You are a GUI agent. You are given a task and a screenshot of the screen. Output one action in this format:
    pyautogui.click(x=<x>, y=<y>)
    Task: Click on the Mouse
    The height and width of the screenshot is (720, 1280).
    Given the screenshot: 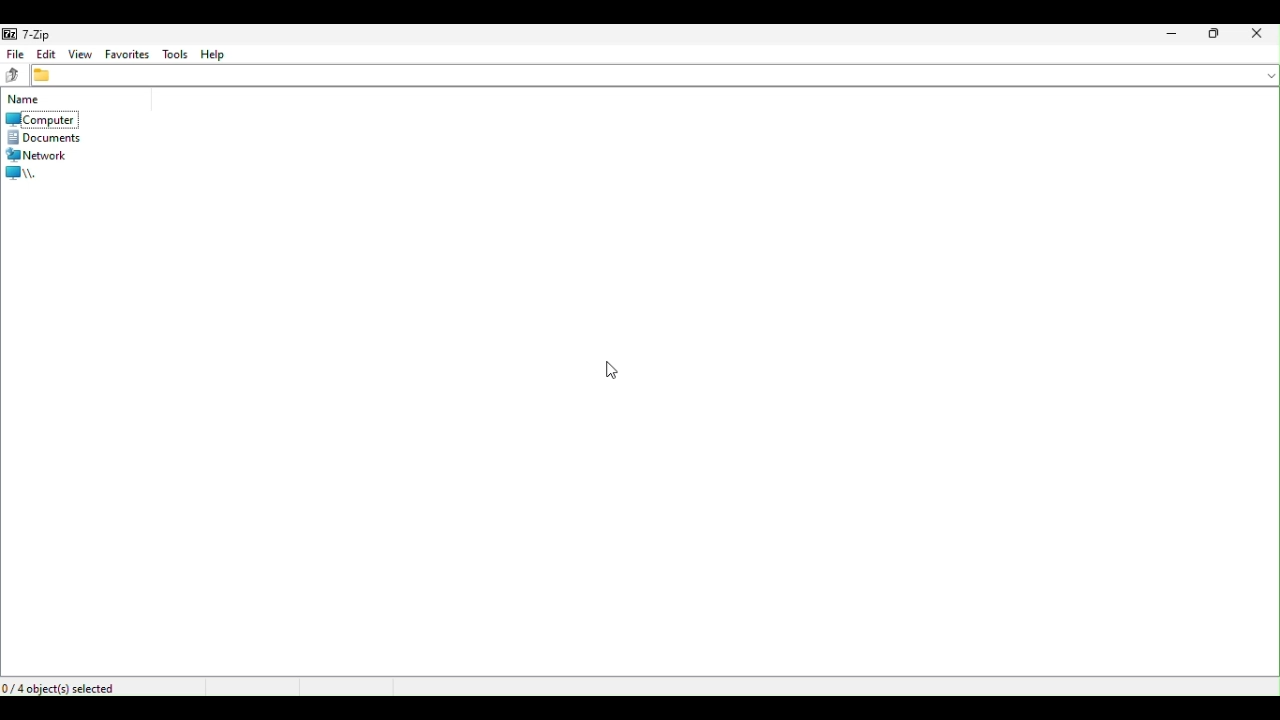 What is the action you would take?
    pyautogui.click(x=611, y=372)
    